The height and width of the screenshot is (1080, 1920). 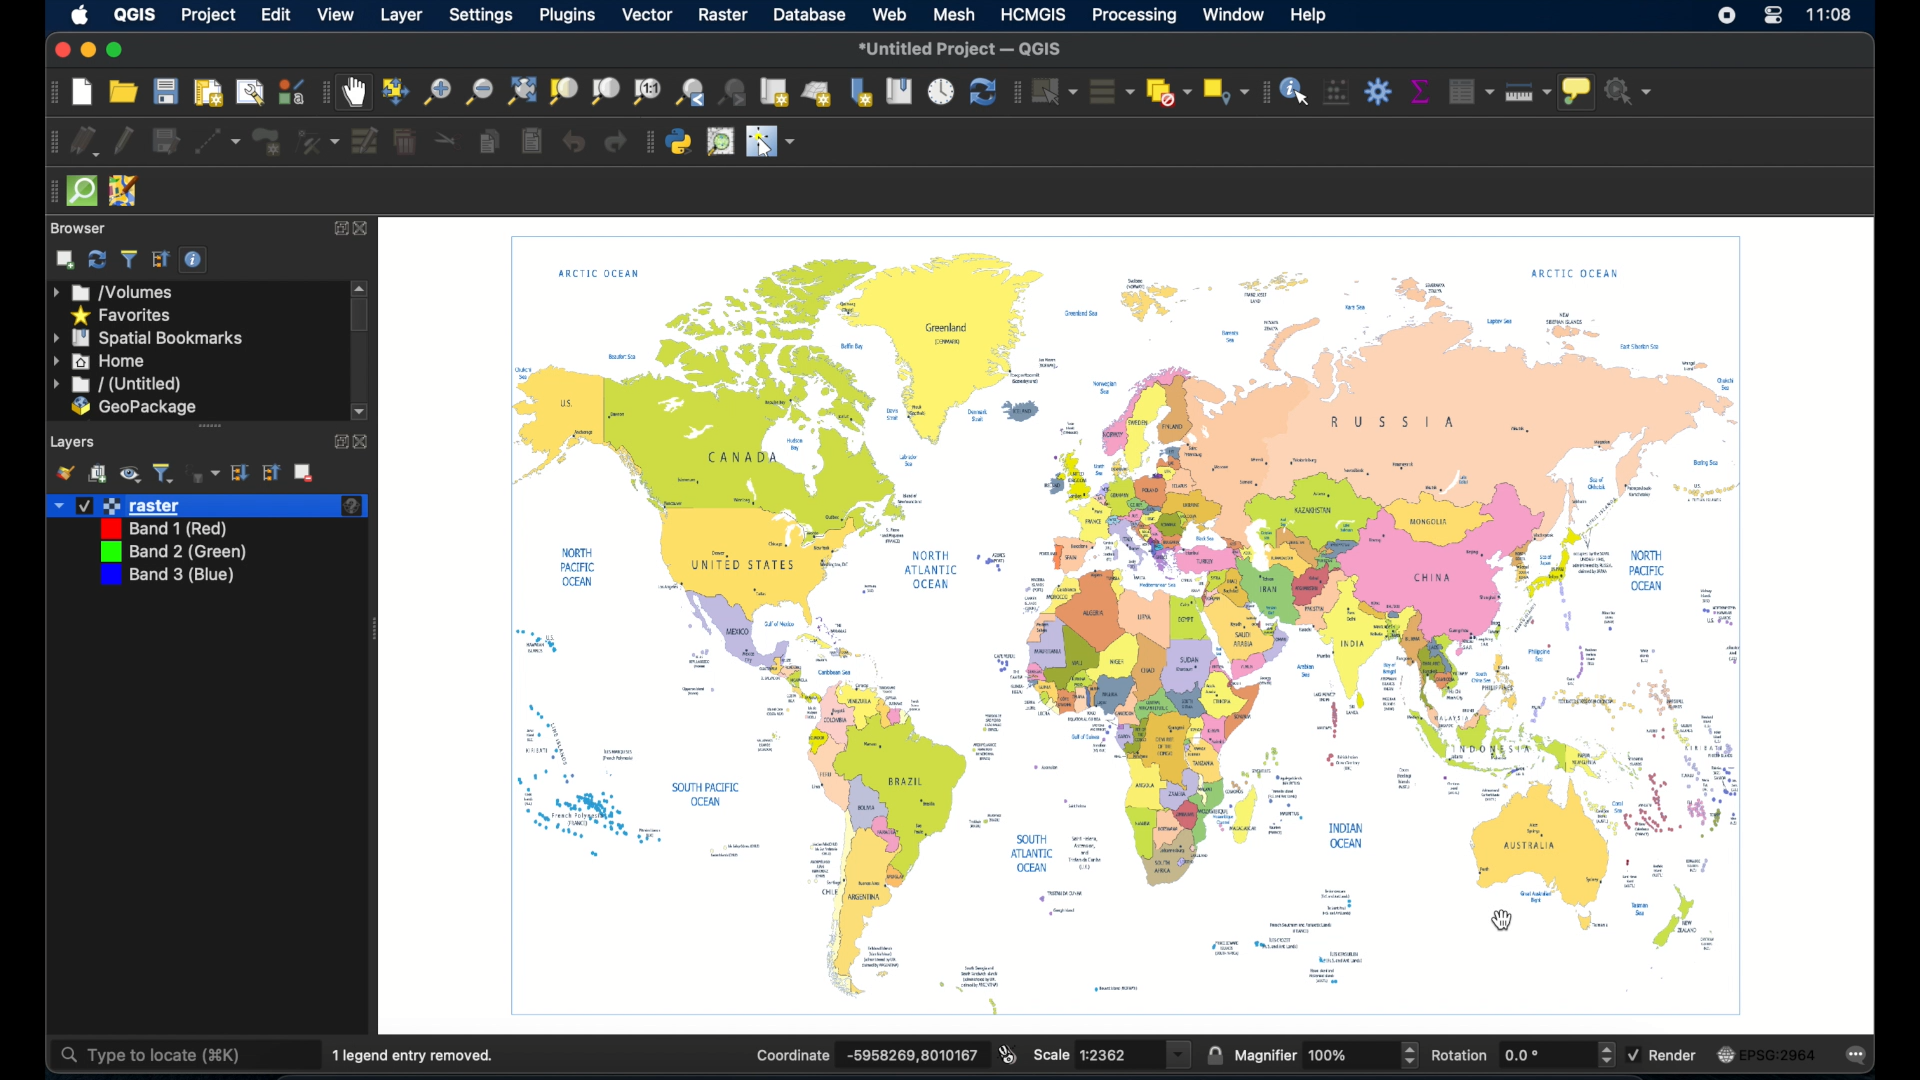 What do you see at coordinates (1773, 20) in the screenshot?
I see `control center` at bounding box center [1773, 20].